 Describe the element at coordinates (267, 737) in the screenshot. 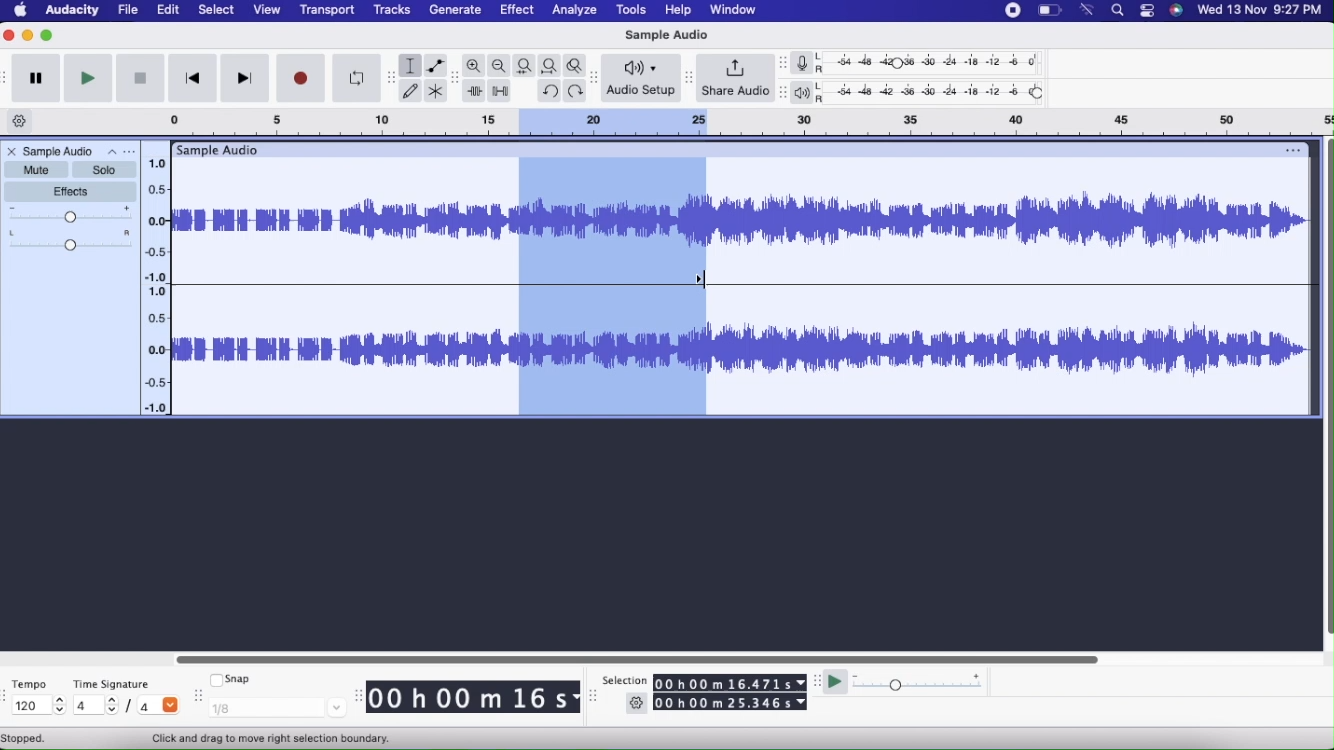

I see `click and drag to move right selection boundary` at that location.